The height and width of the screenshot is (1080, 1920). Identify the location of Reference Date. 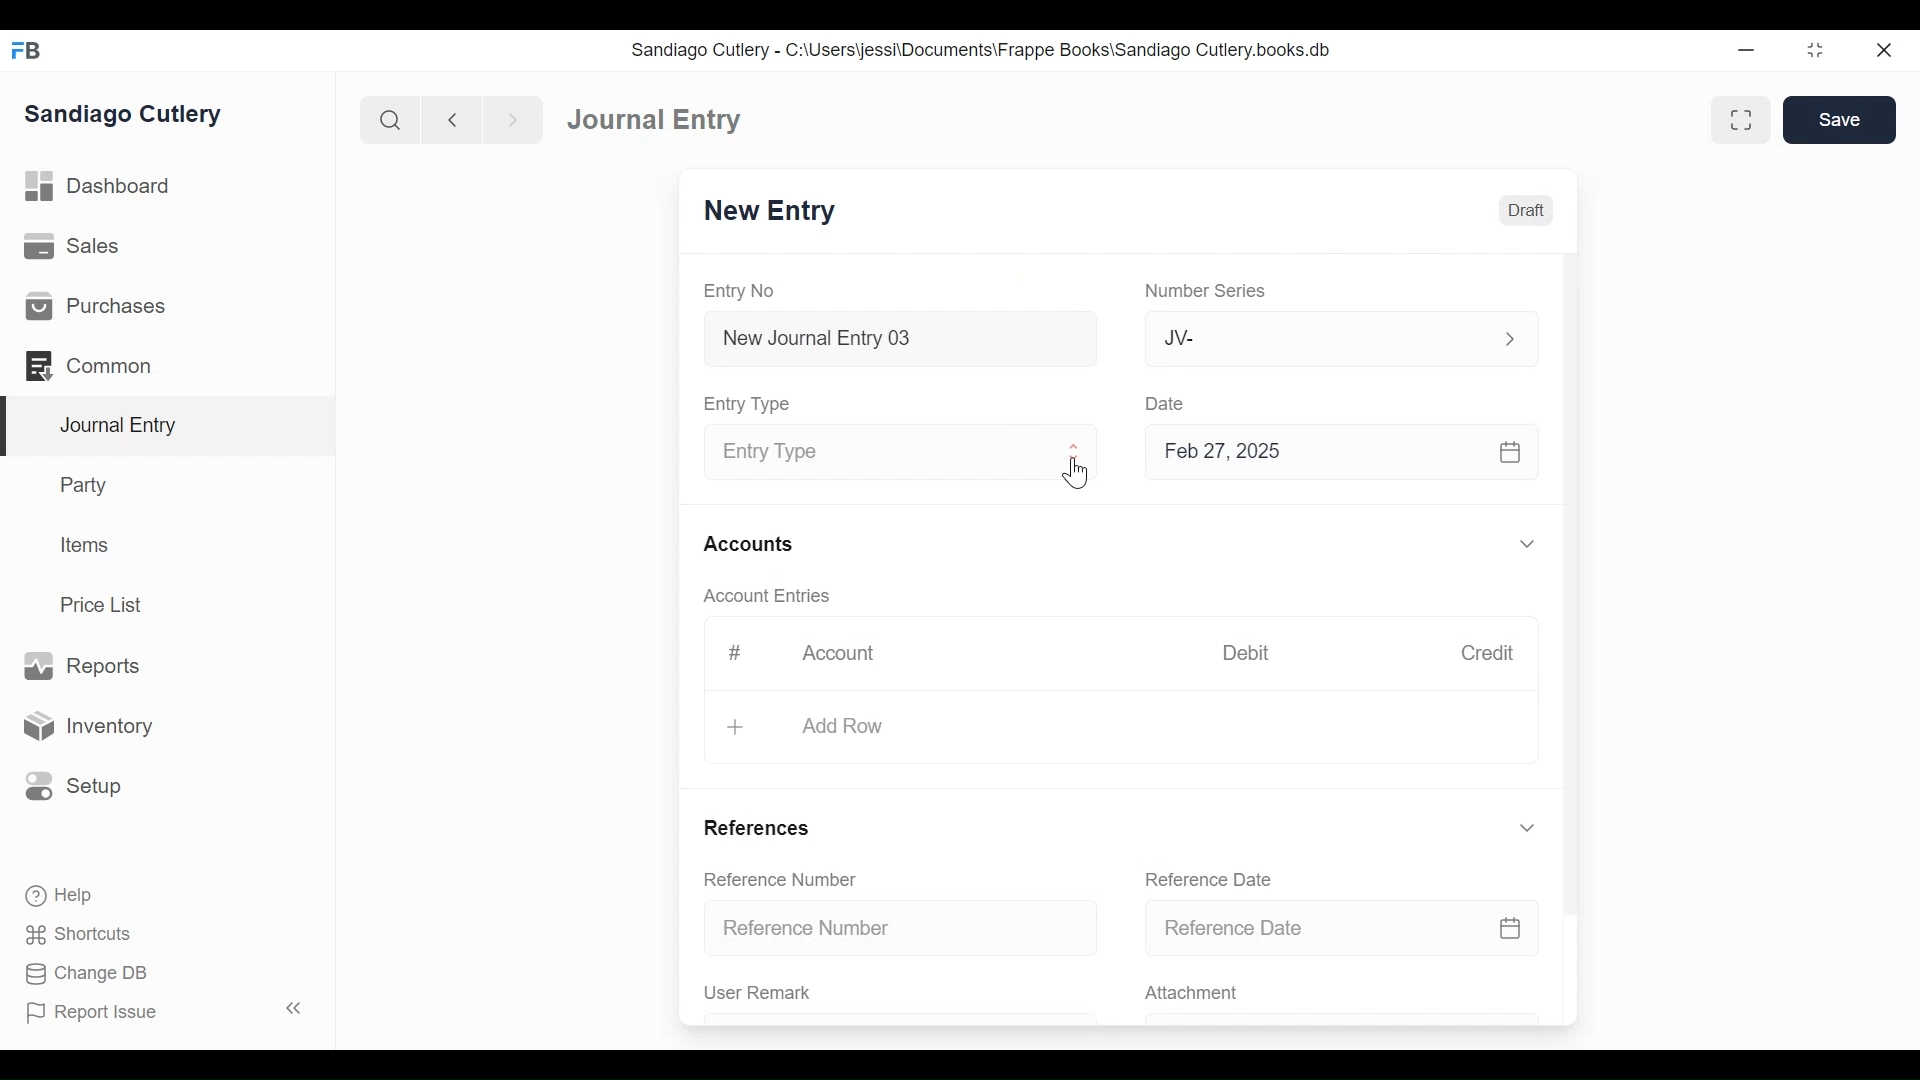
(1212, 880).